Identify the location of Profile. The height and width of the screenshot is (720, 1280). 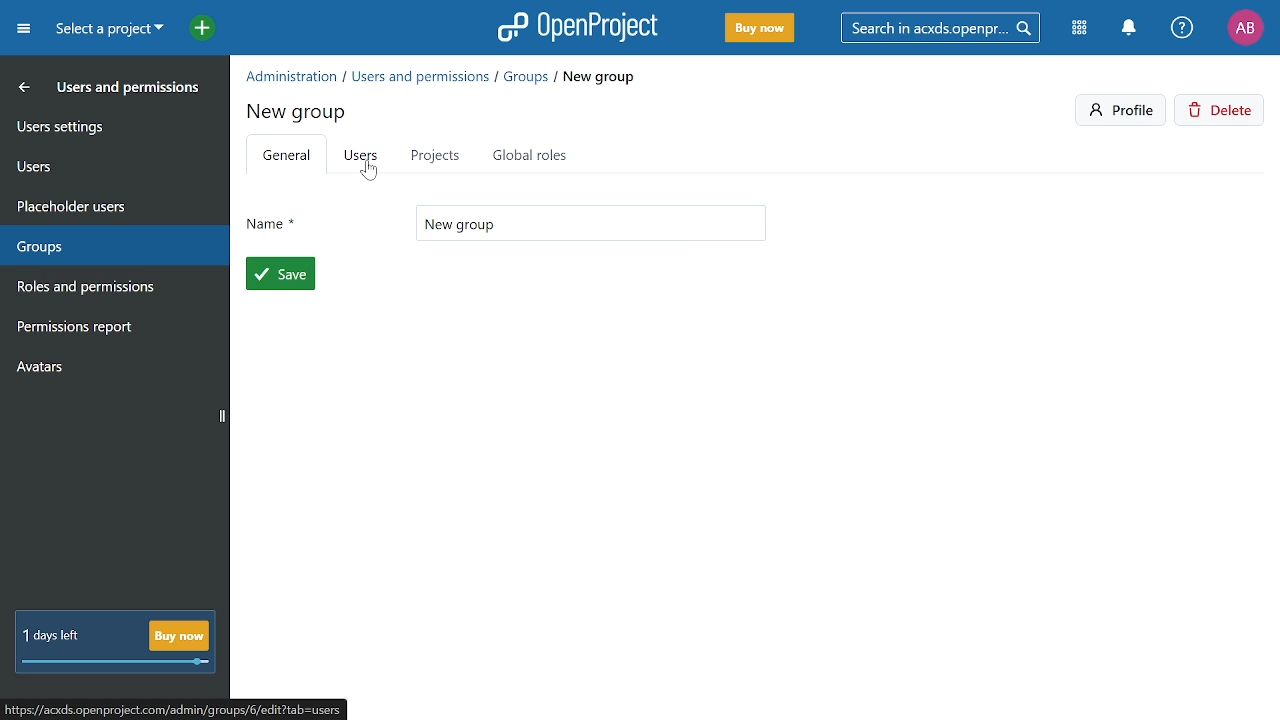
(1245, 27).